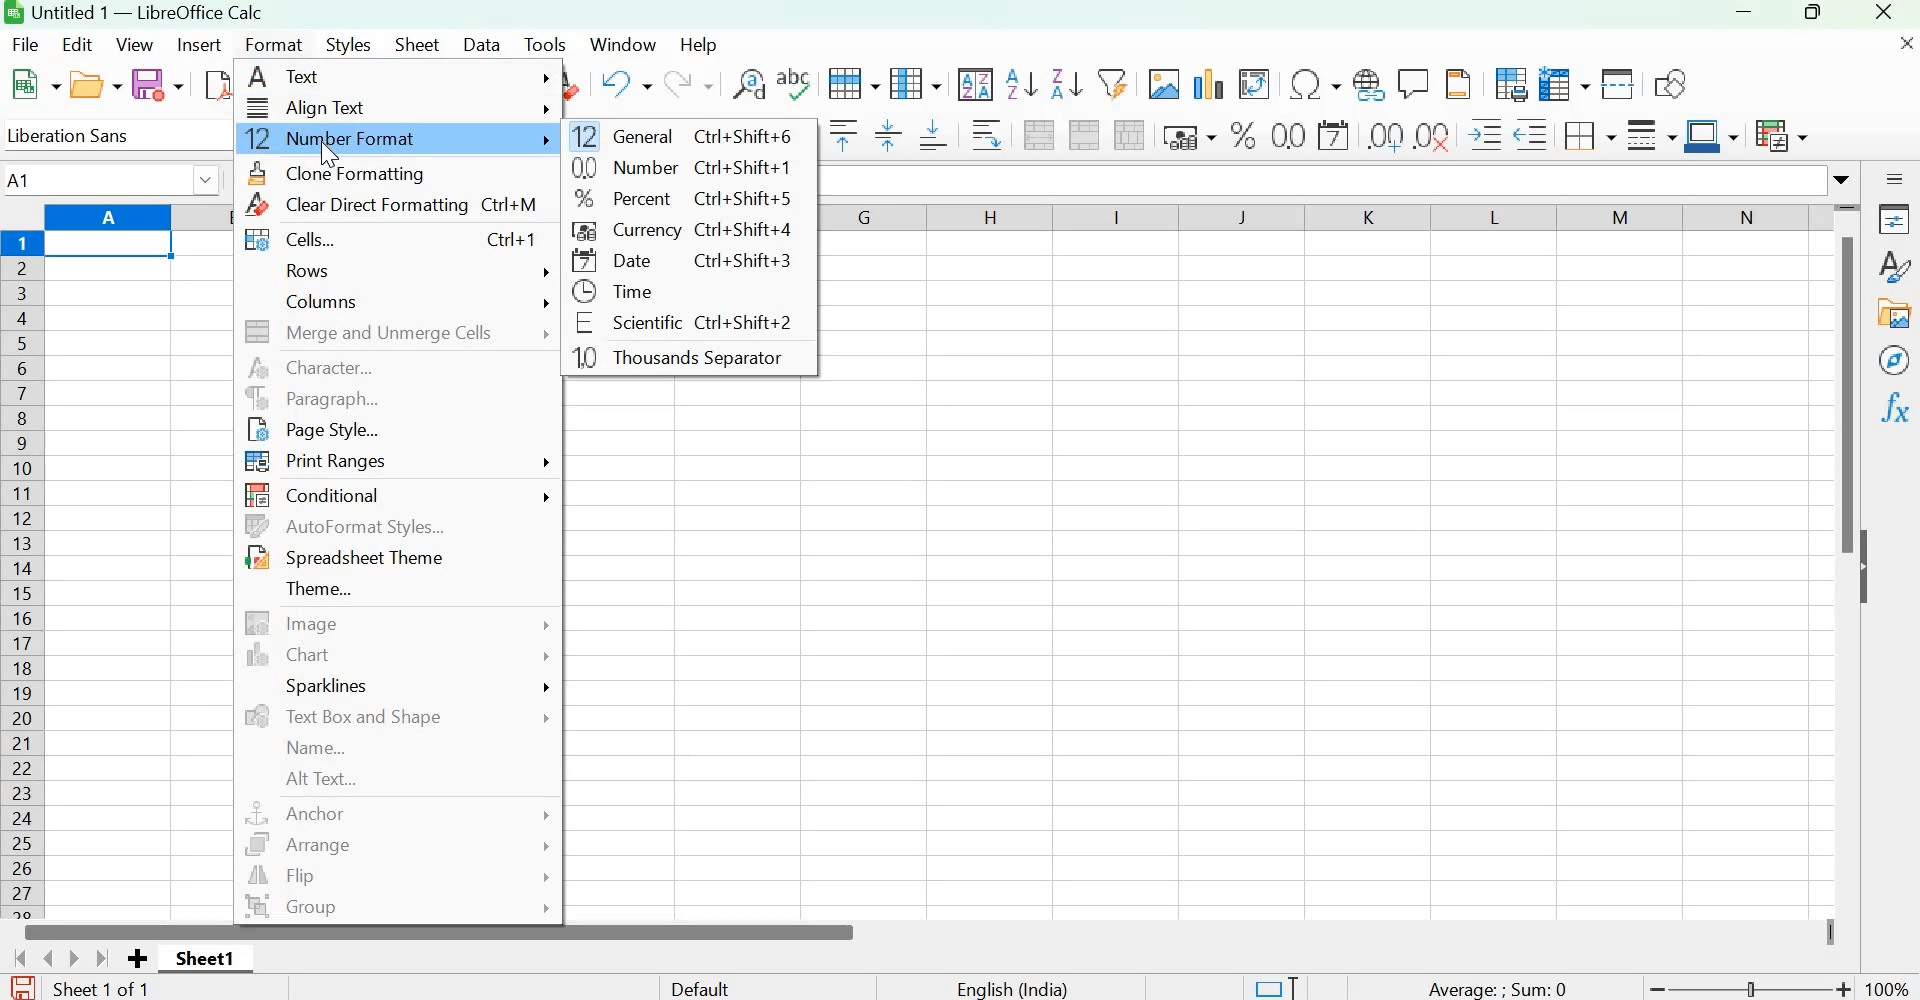 The image size is (1920, 1000). Describe the element at coordinates (1887, 14) in the screenshot. I see `Close` at that location.